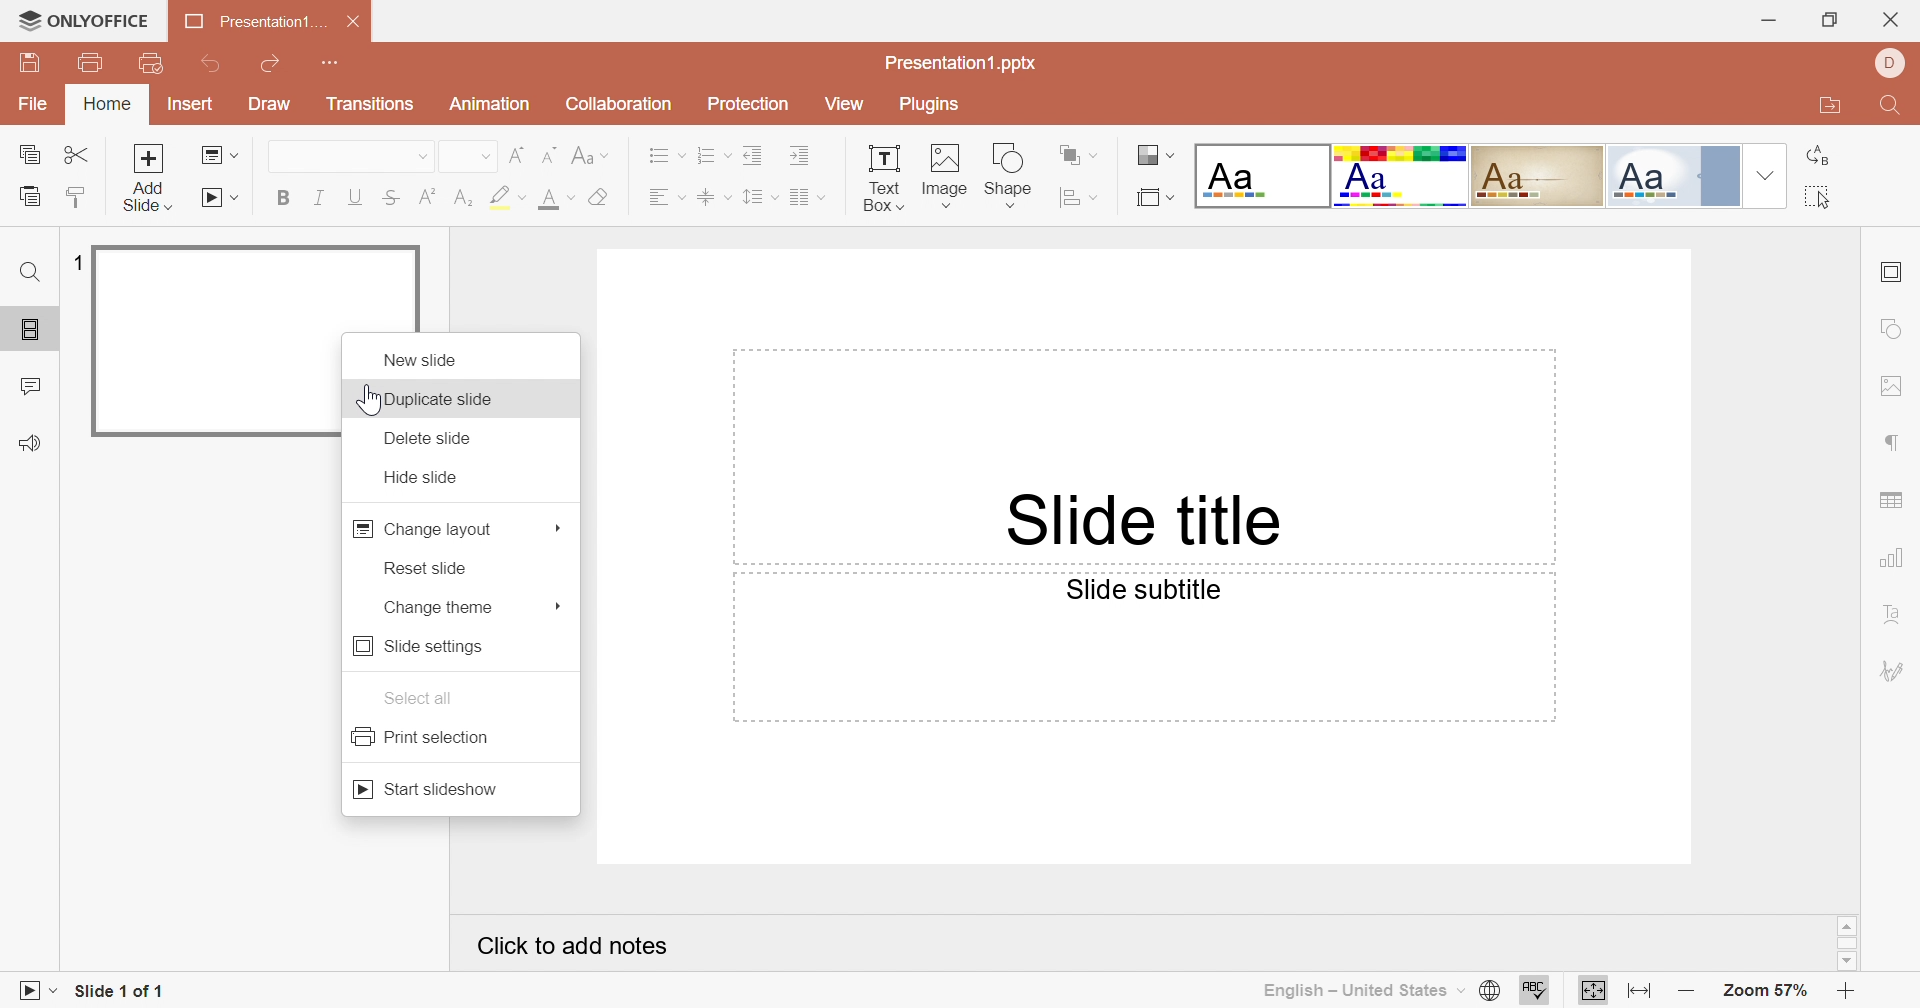  What do you see at coordinates (604, 197) in the screenshot?
I see `Clear style` at bounding box center [604, 197].